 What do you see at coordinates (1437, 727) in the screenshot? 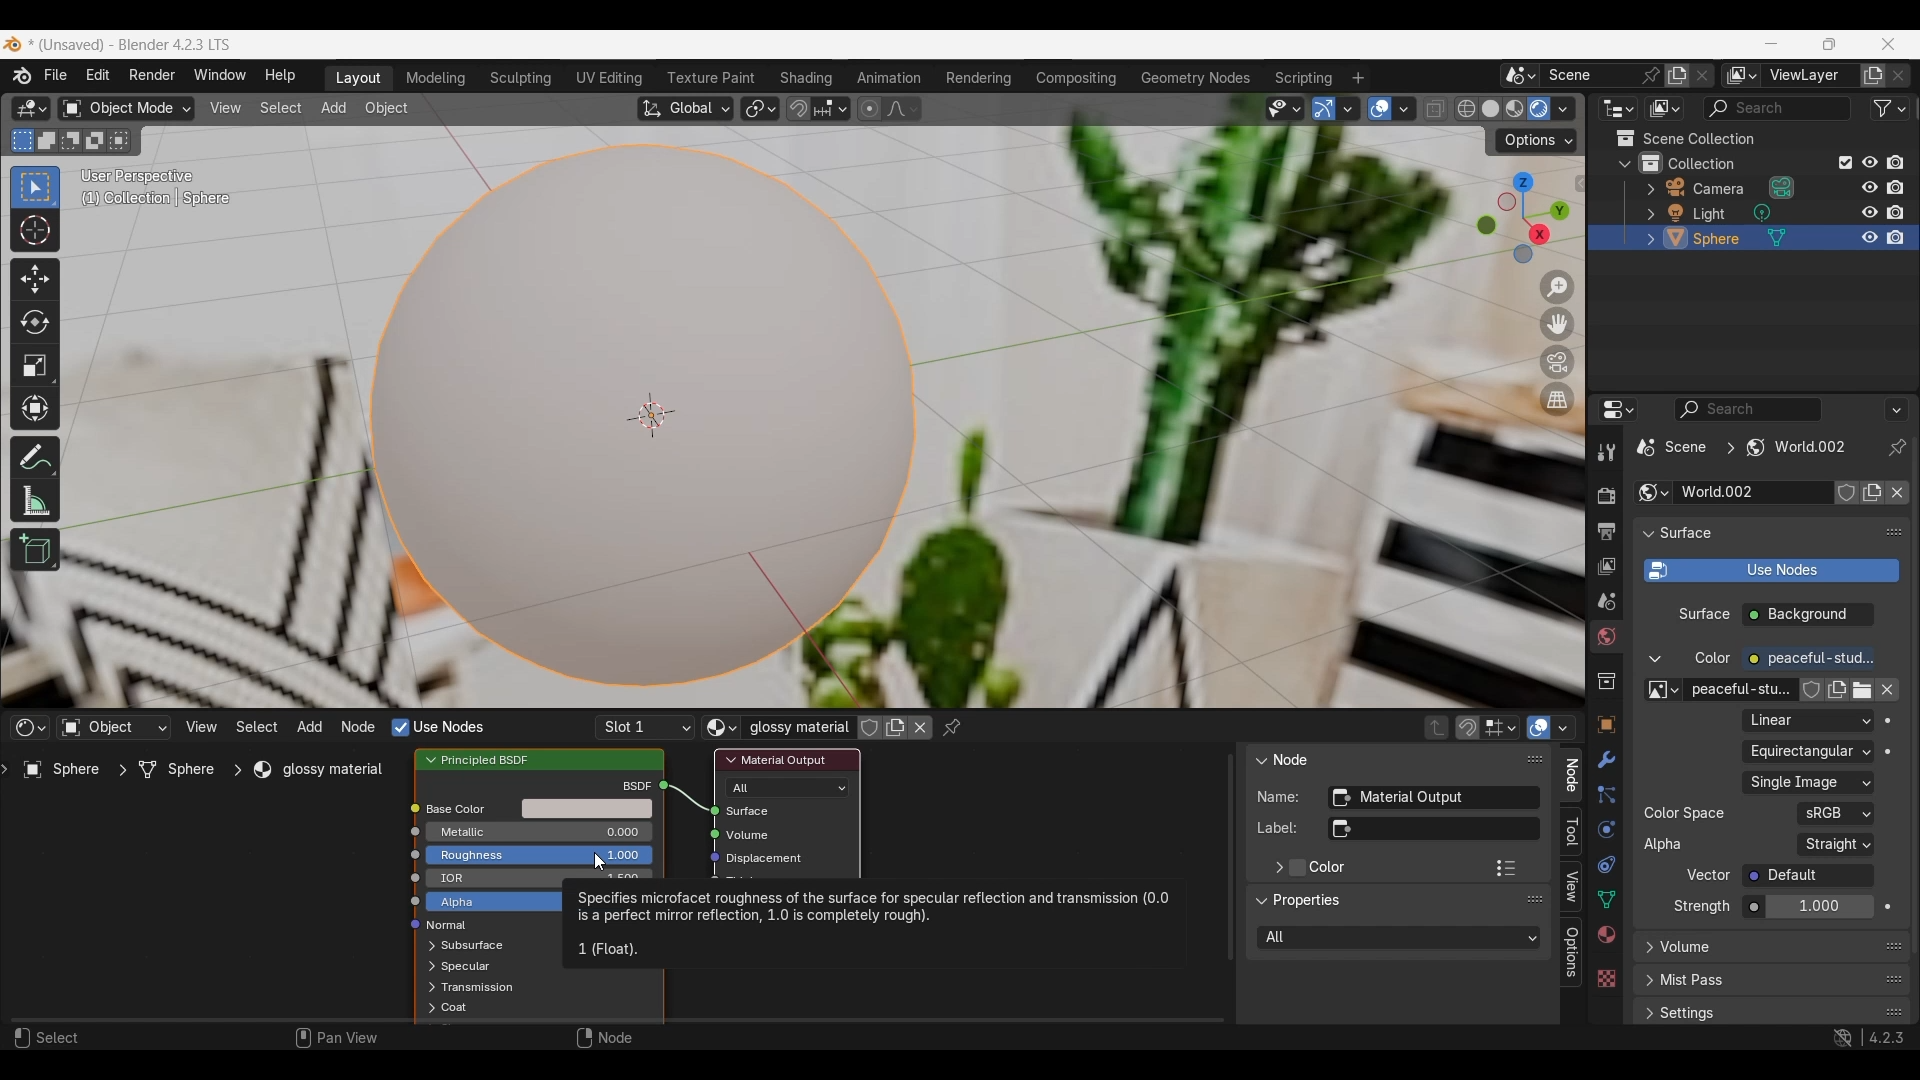
I see `Parent node tree` at bounding box center [1437, 727].